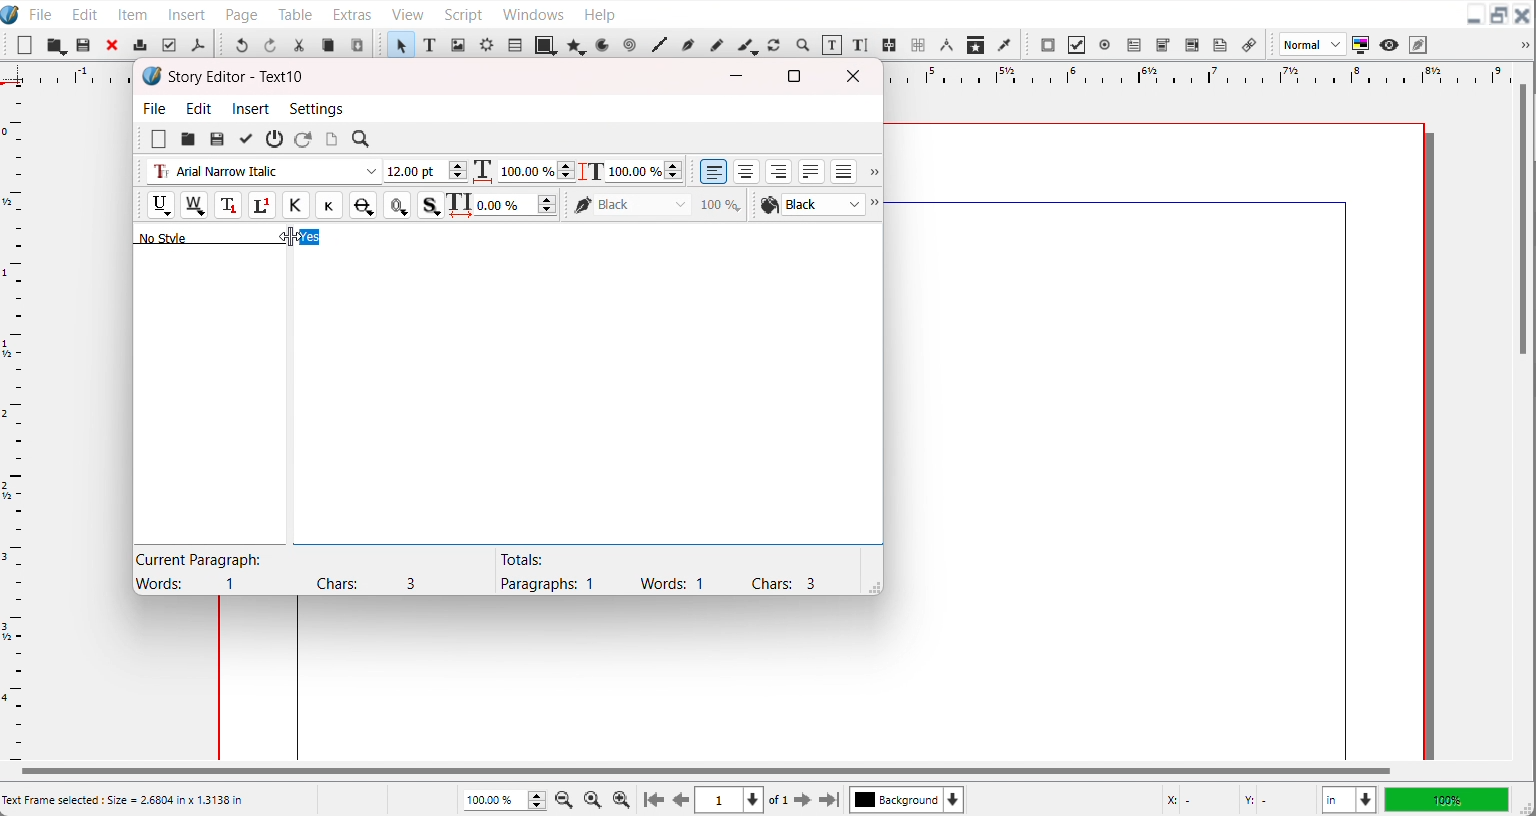  Describe the element at coordinates (658, 204) in the screenshot. I see `Black` at that location.